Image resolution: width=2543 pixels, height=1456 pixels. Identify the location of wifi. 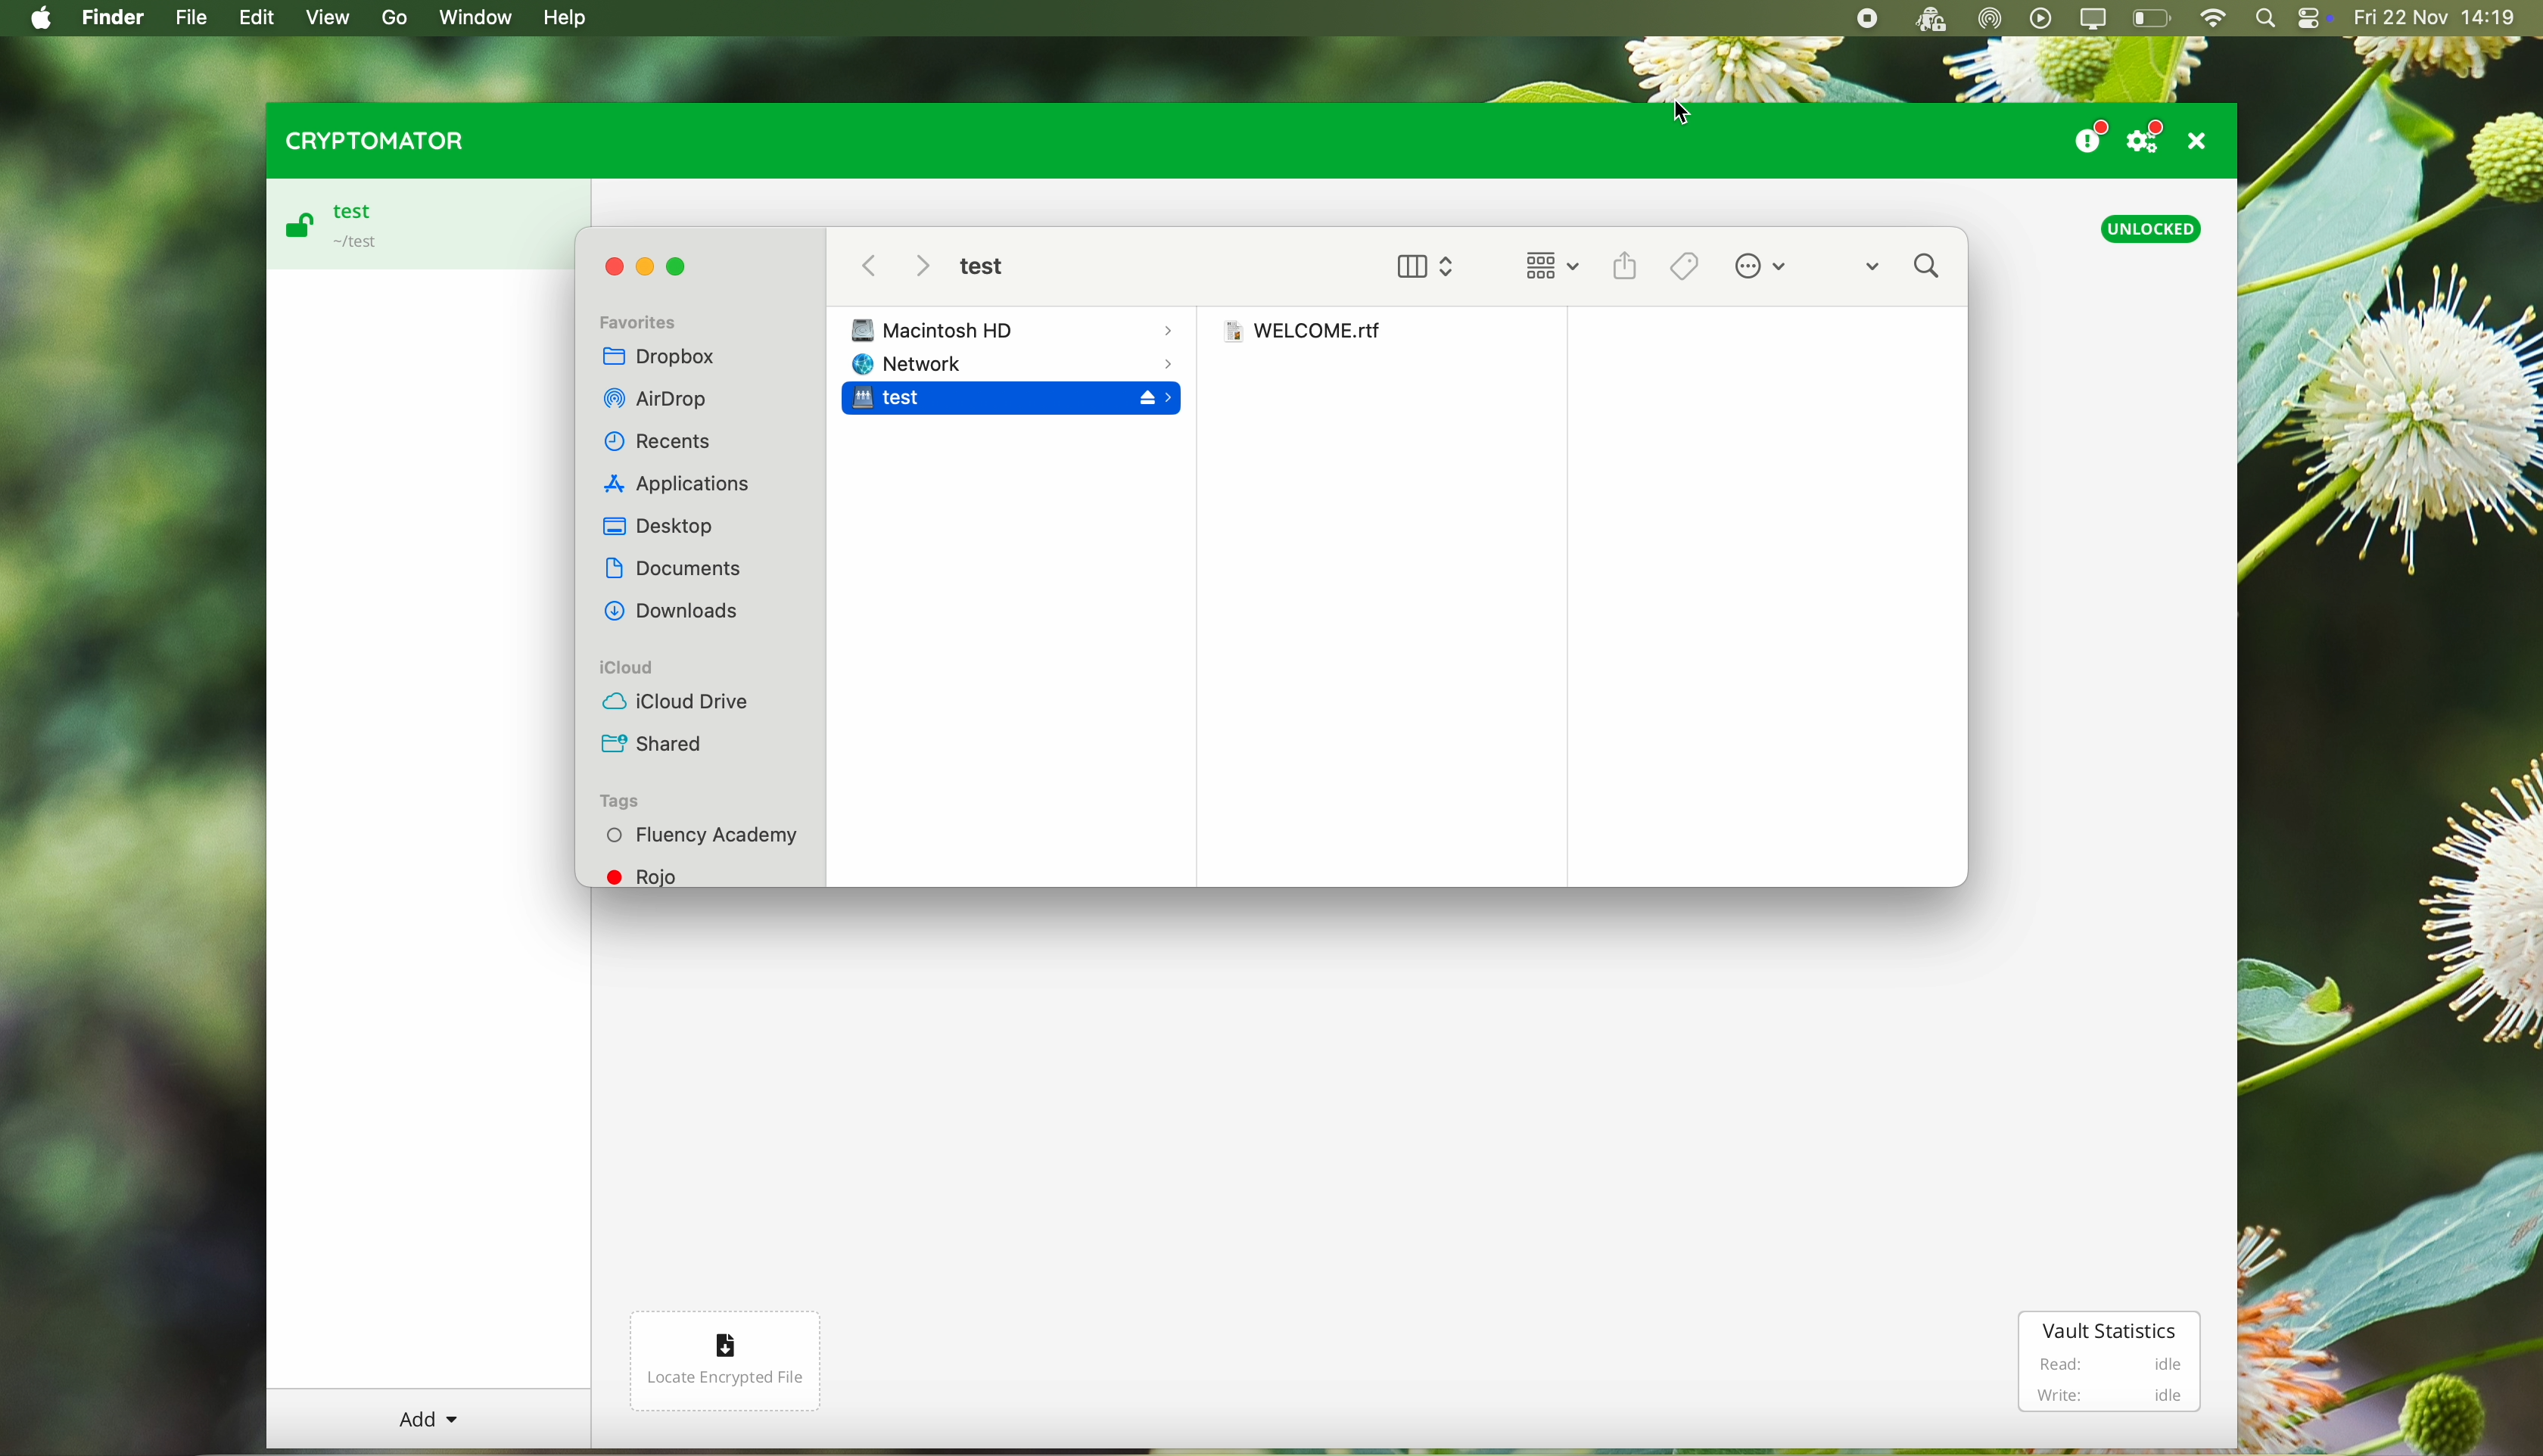
(2212, 19).